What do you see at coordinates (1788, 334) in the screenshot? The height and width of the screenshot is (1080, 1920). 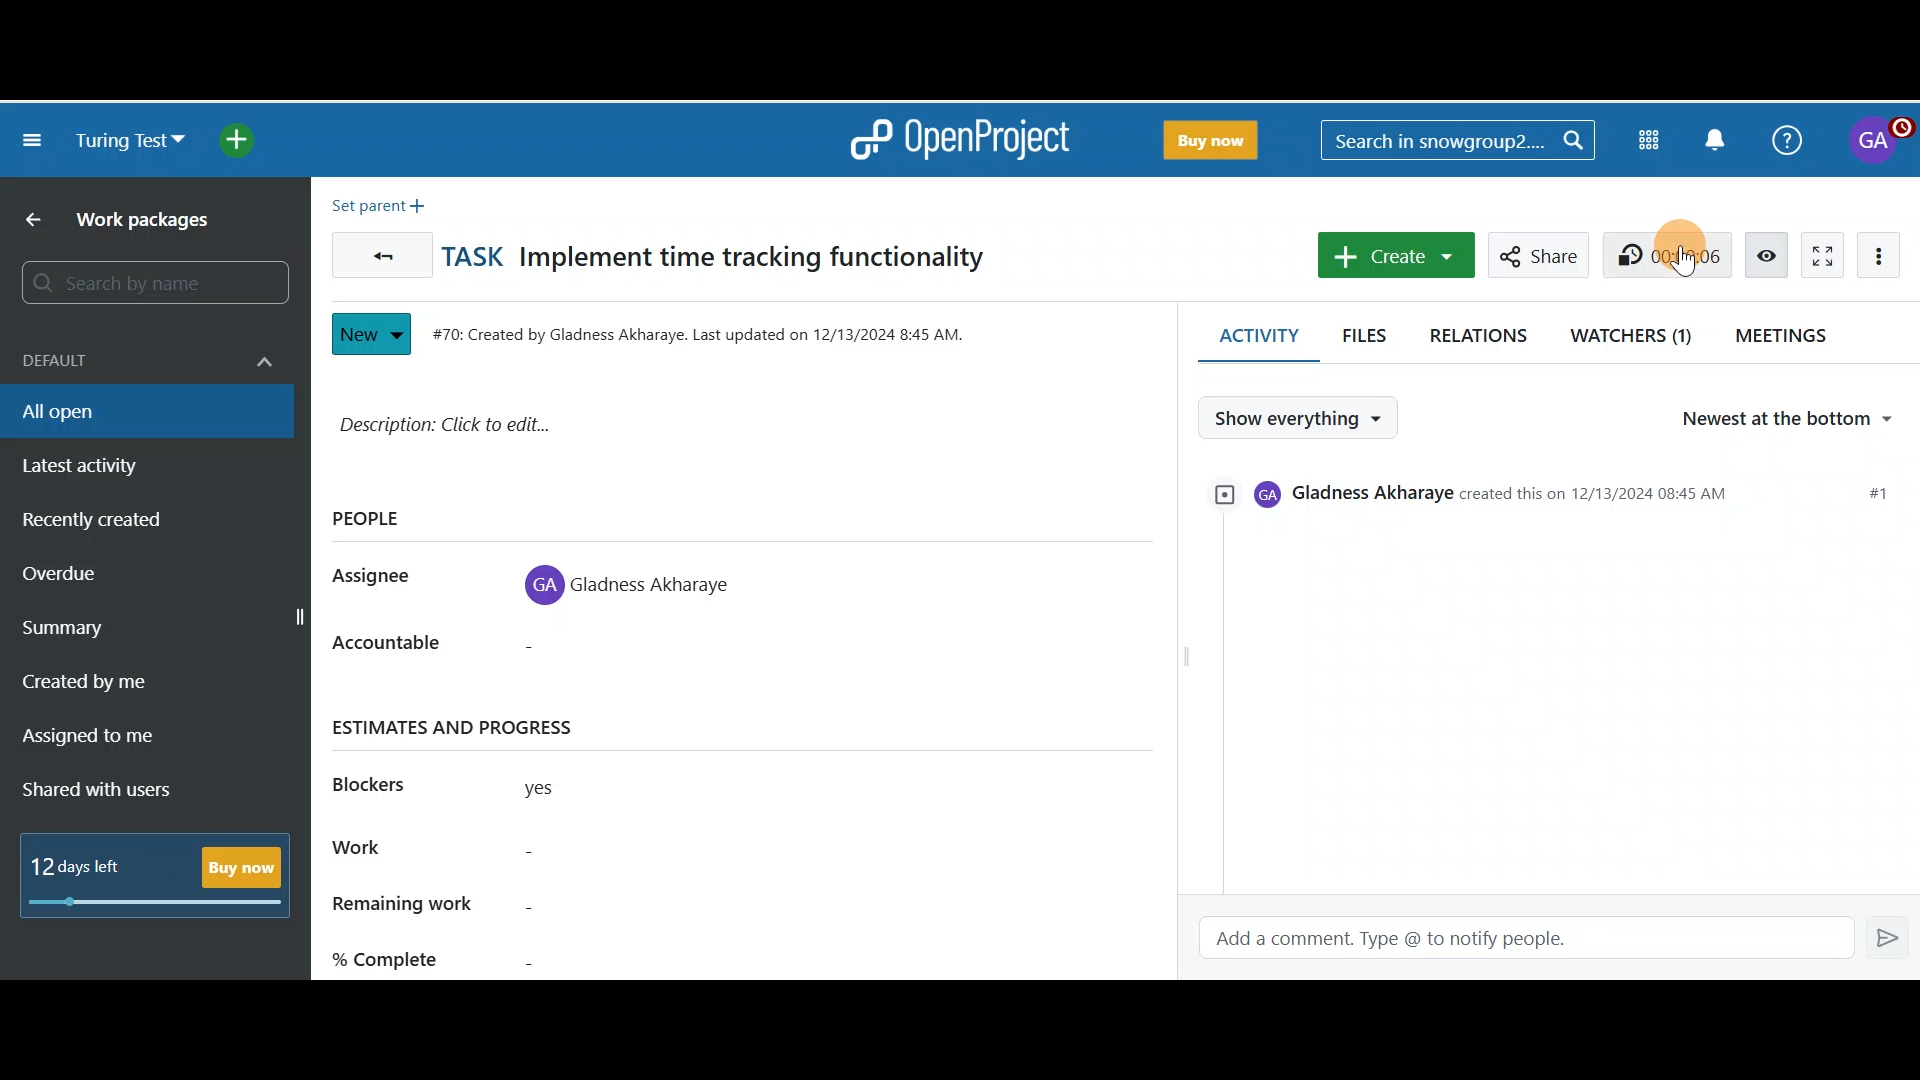 I see `Meetings` at bounding box center [1788, 334].